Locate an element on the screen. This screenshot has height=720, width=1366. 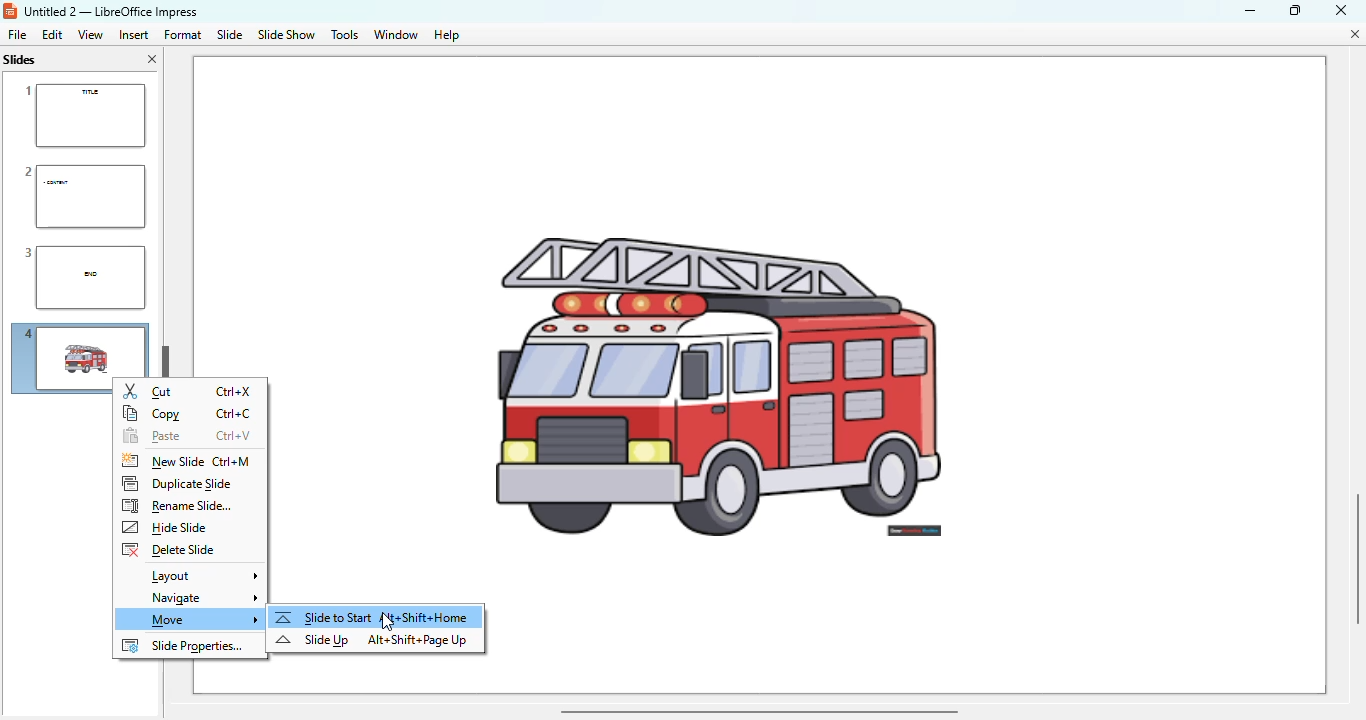
view is located at coordinates (90, 34).